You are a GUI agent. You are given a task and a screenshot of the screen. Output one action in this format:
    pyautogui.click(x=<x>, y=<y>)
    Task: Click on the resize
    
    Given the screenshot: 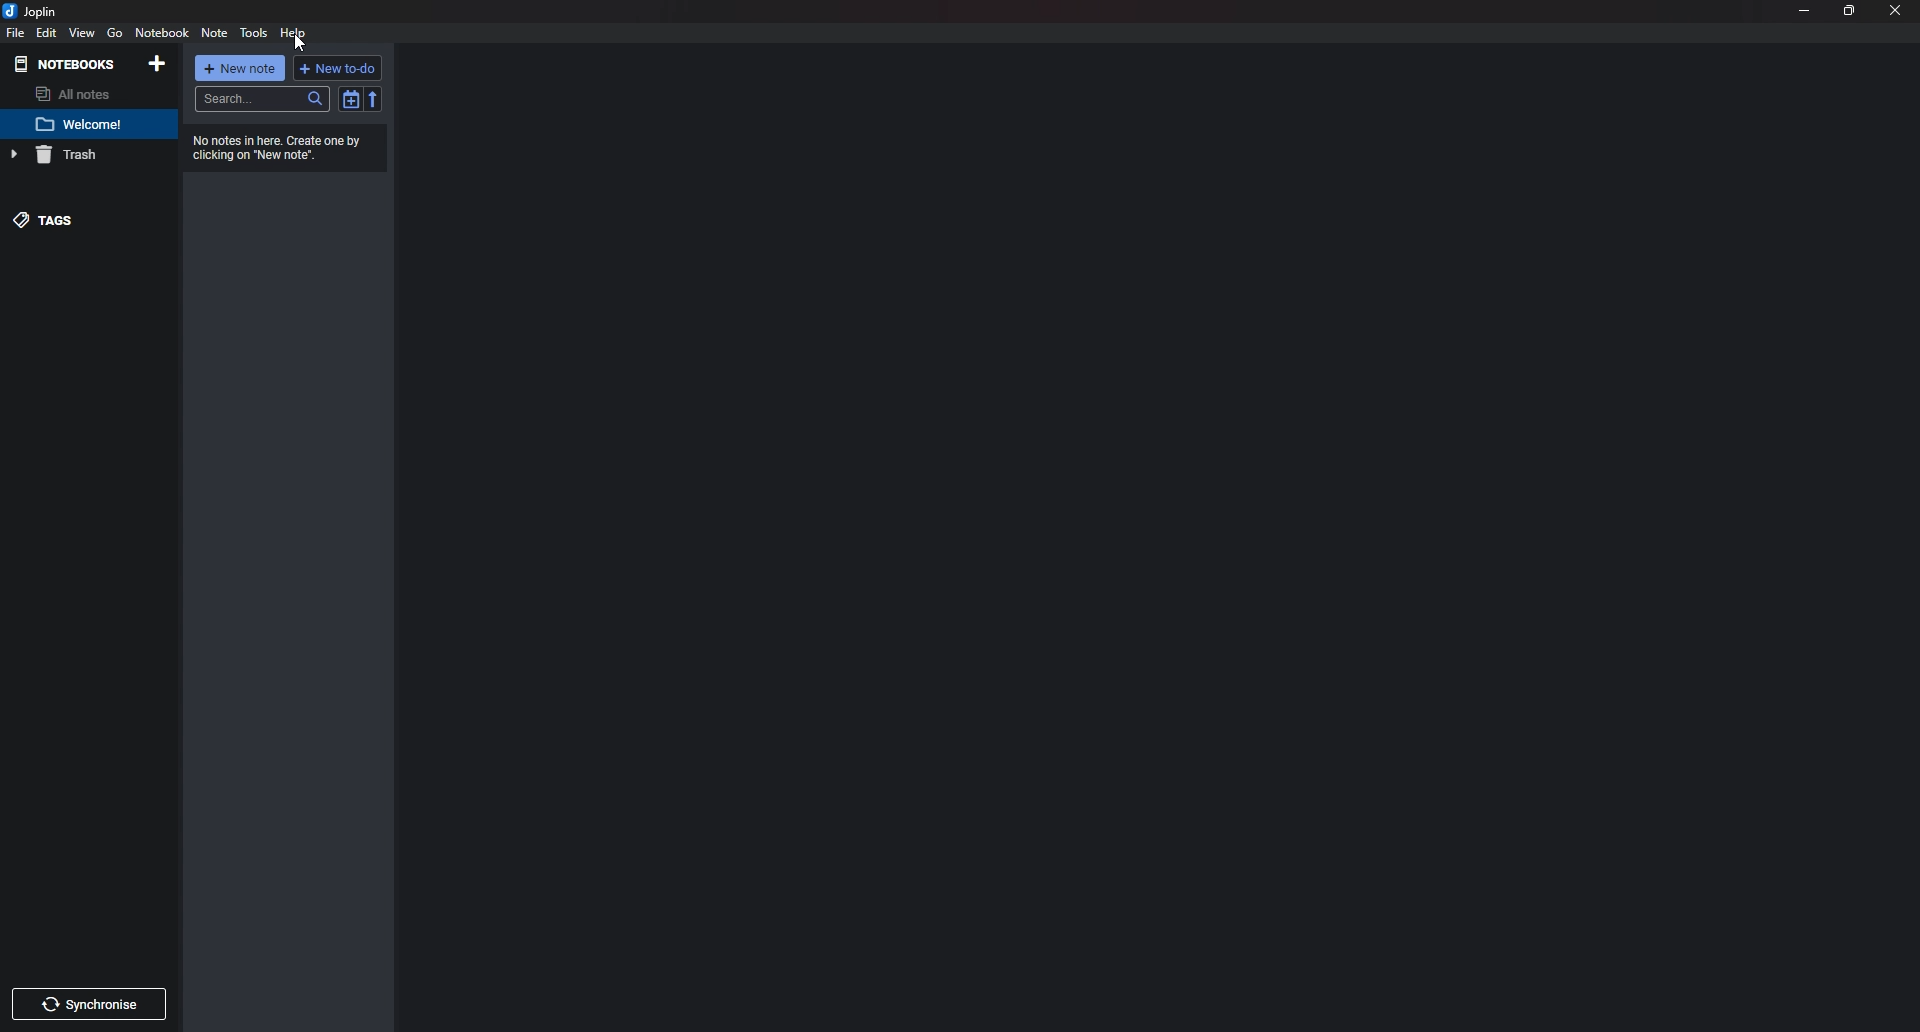 What is the action you would take?
    pyautogui.click(x=1852, y=10)
    